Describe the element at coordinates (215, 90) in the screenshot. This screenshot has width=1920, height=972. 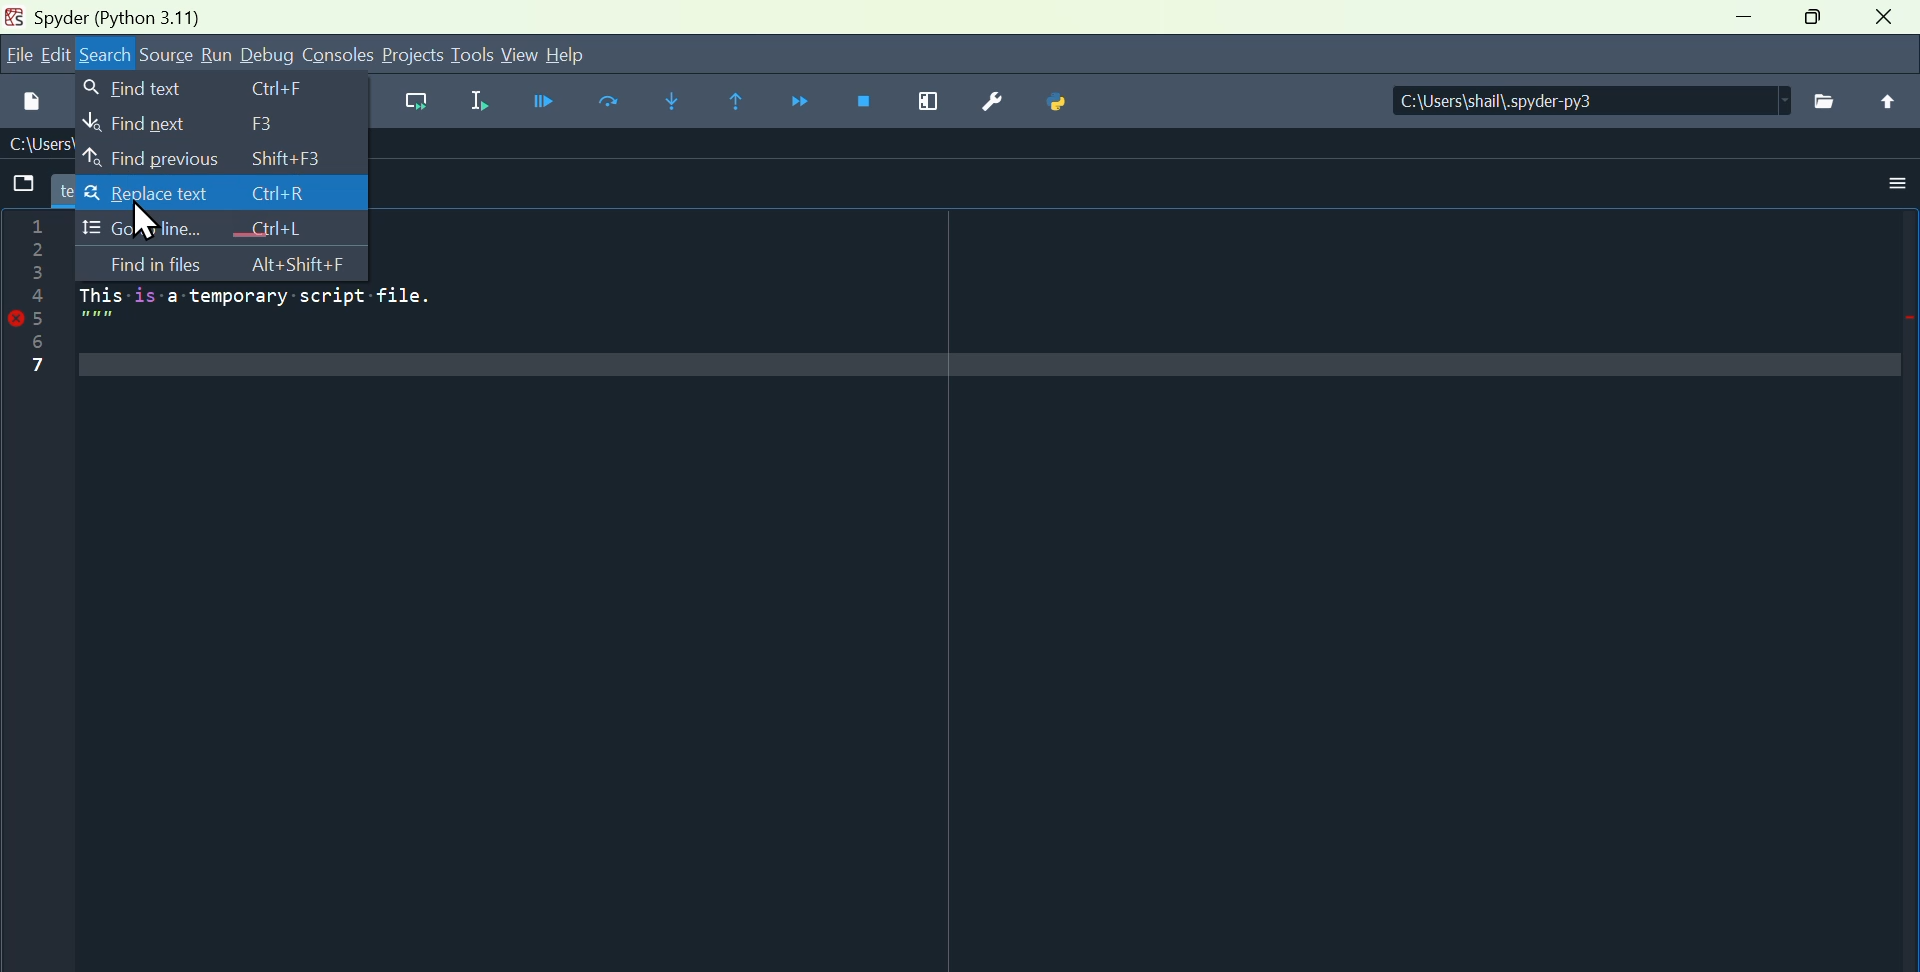
I see `Find text` at that location.